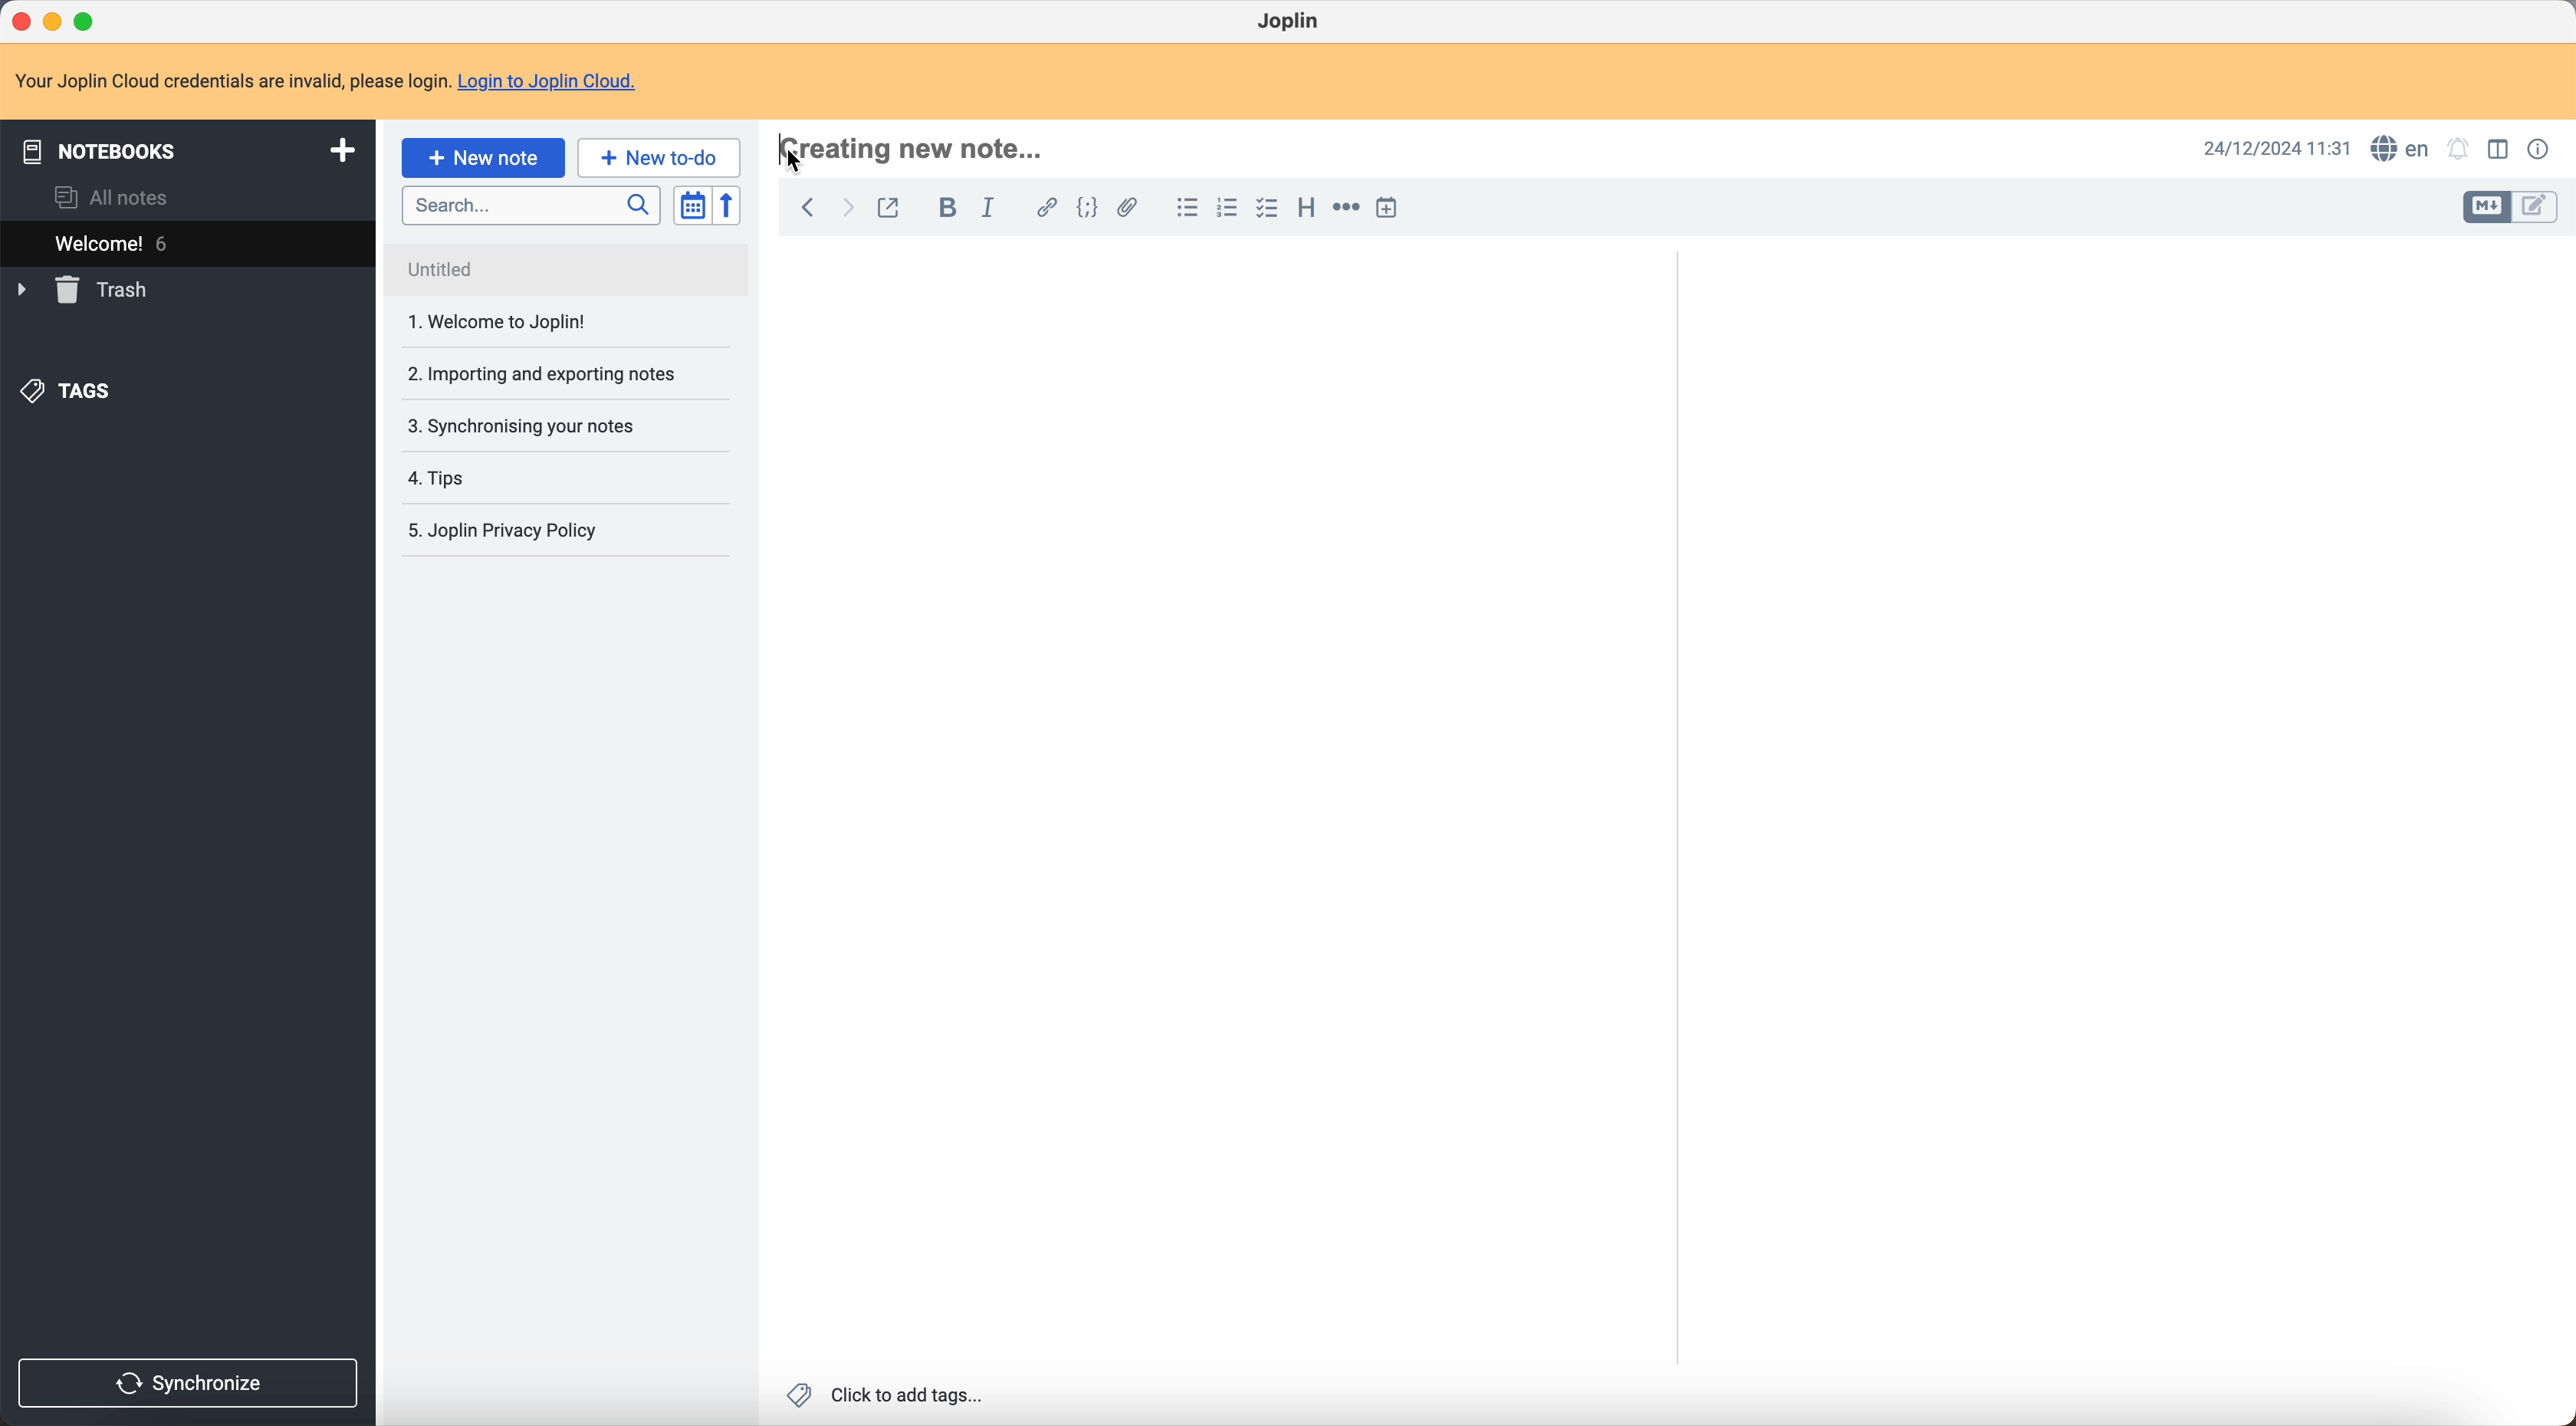 The image size is (2576, 1426). Describe the element at coordinates (849, 209) in the screenshot. I see `foward` at that location.